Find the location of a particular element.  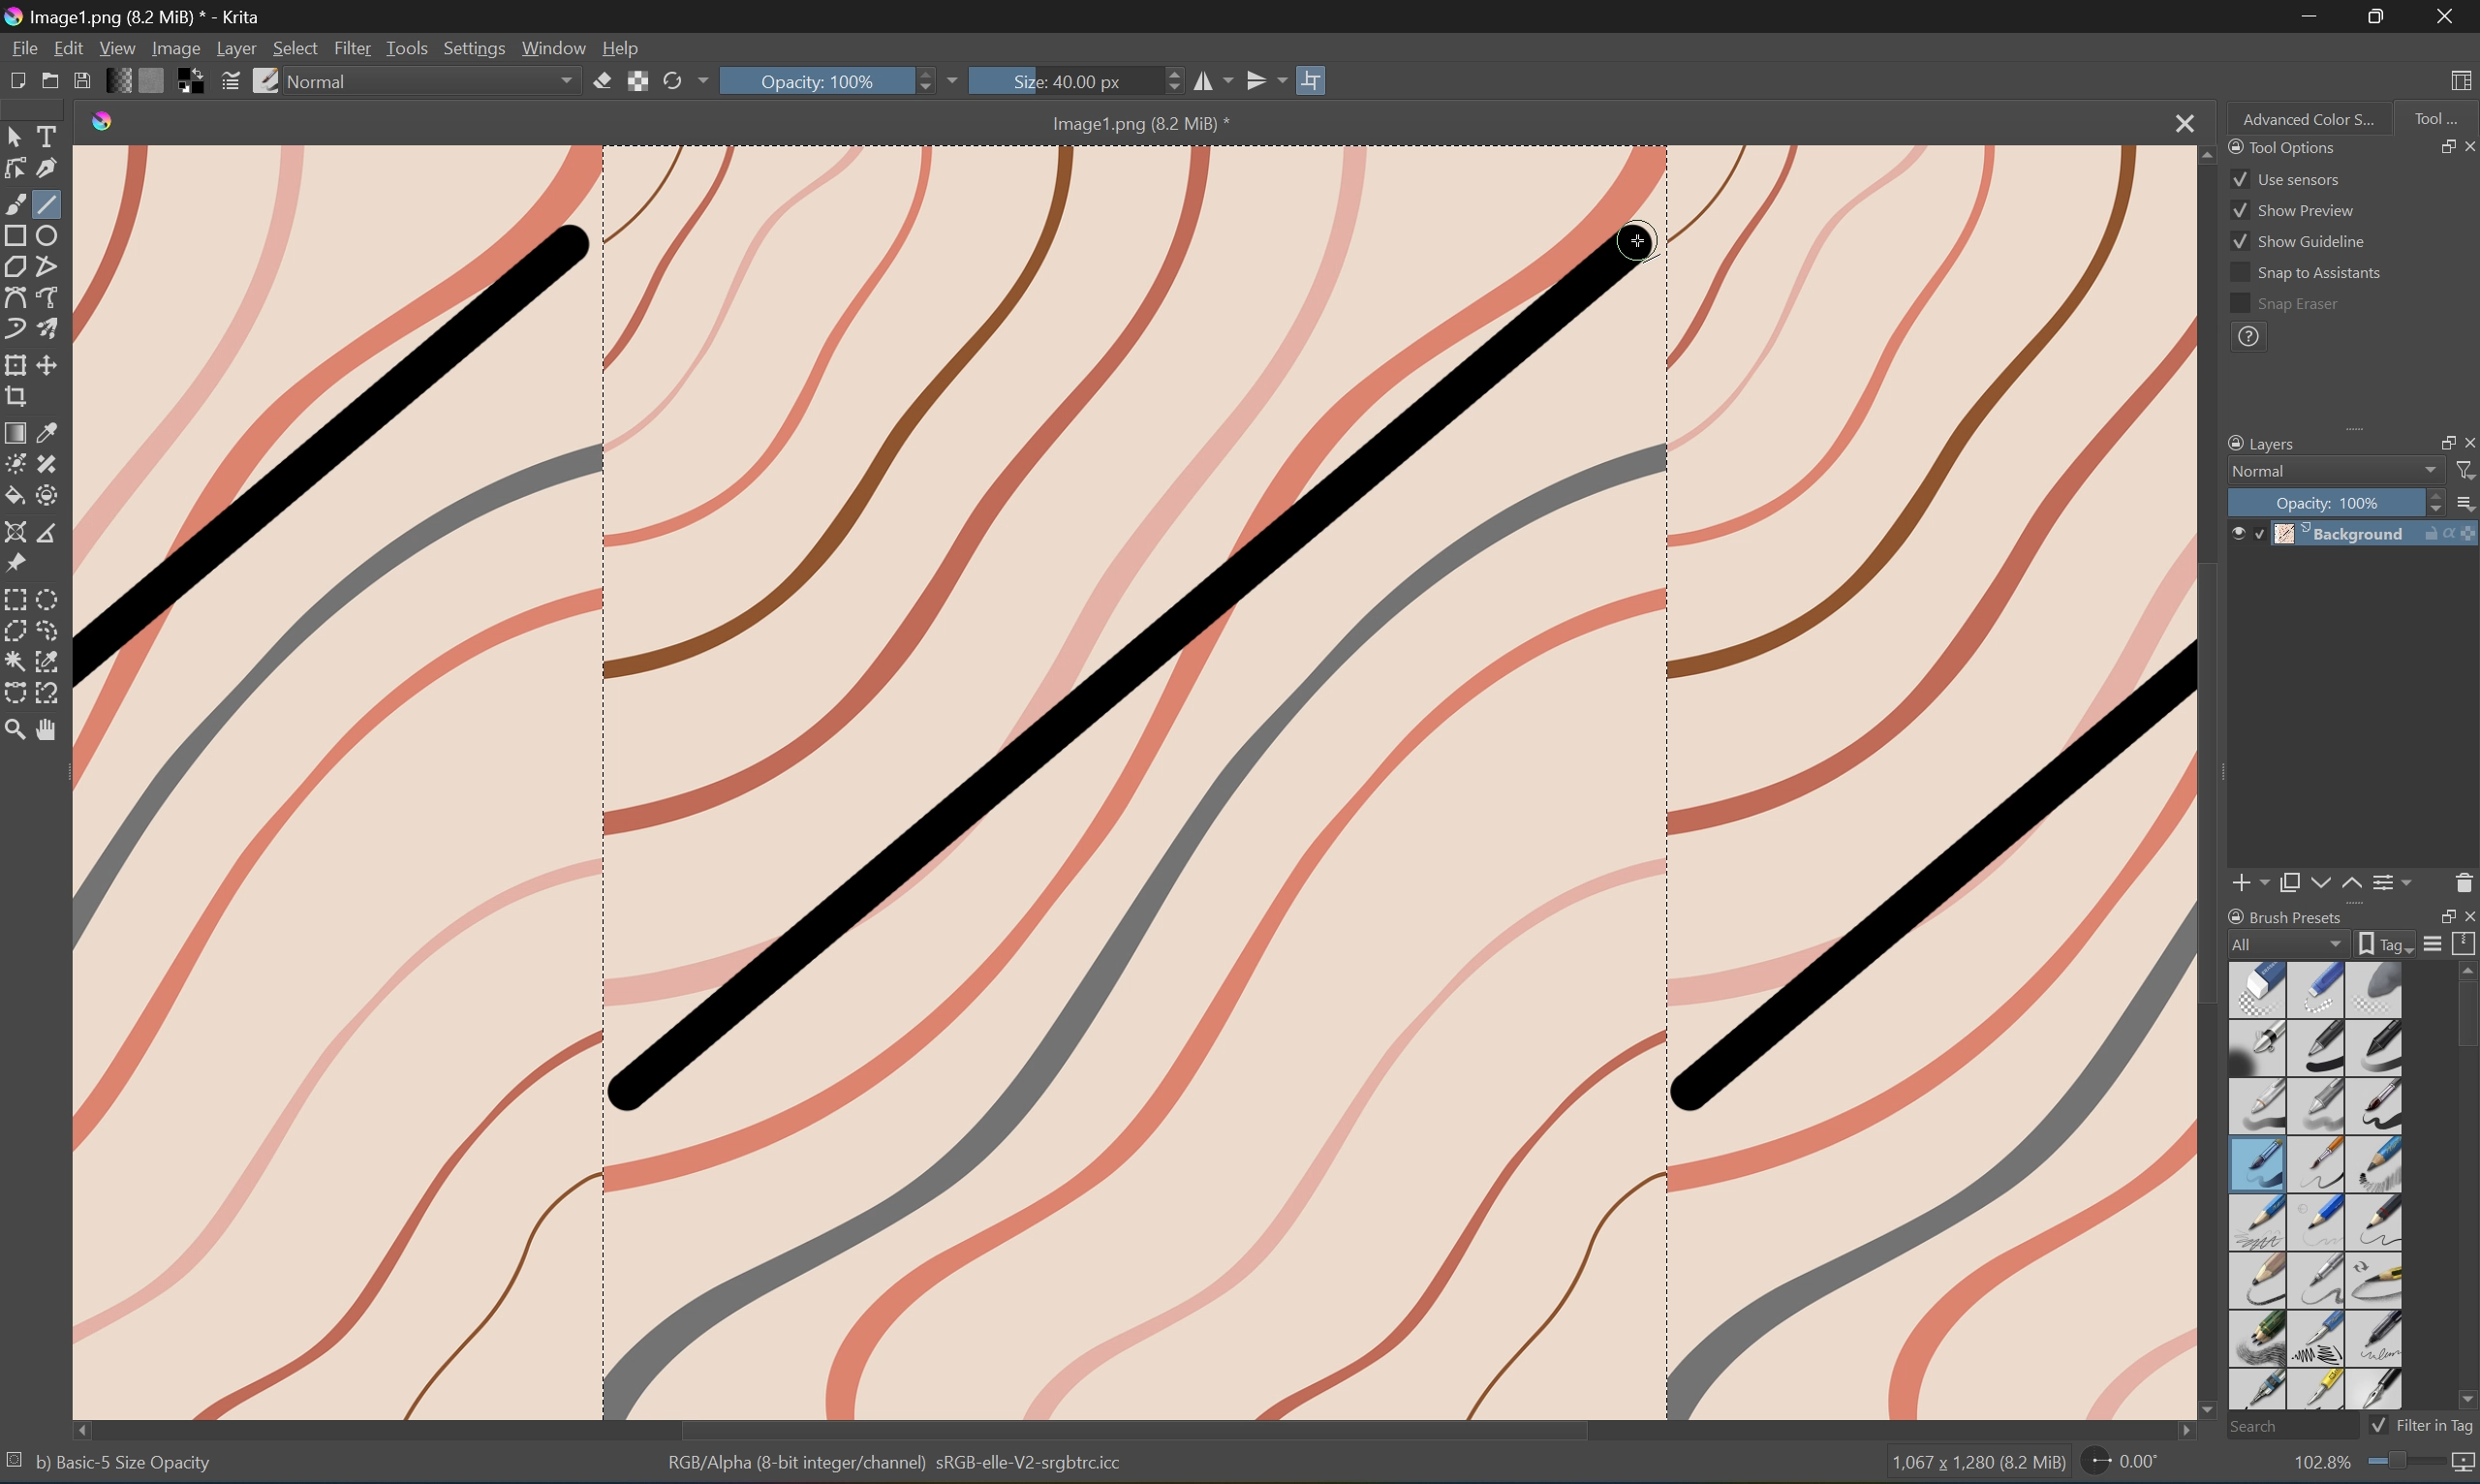

Drop Down is located at coordinates (702, 81).